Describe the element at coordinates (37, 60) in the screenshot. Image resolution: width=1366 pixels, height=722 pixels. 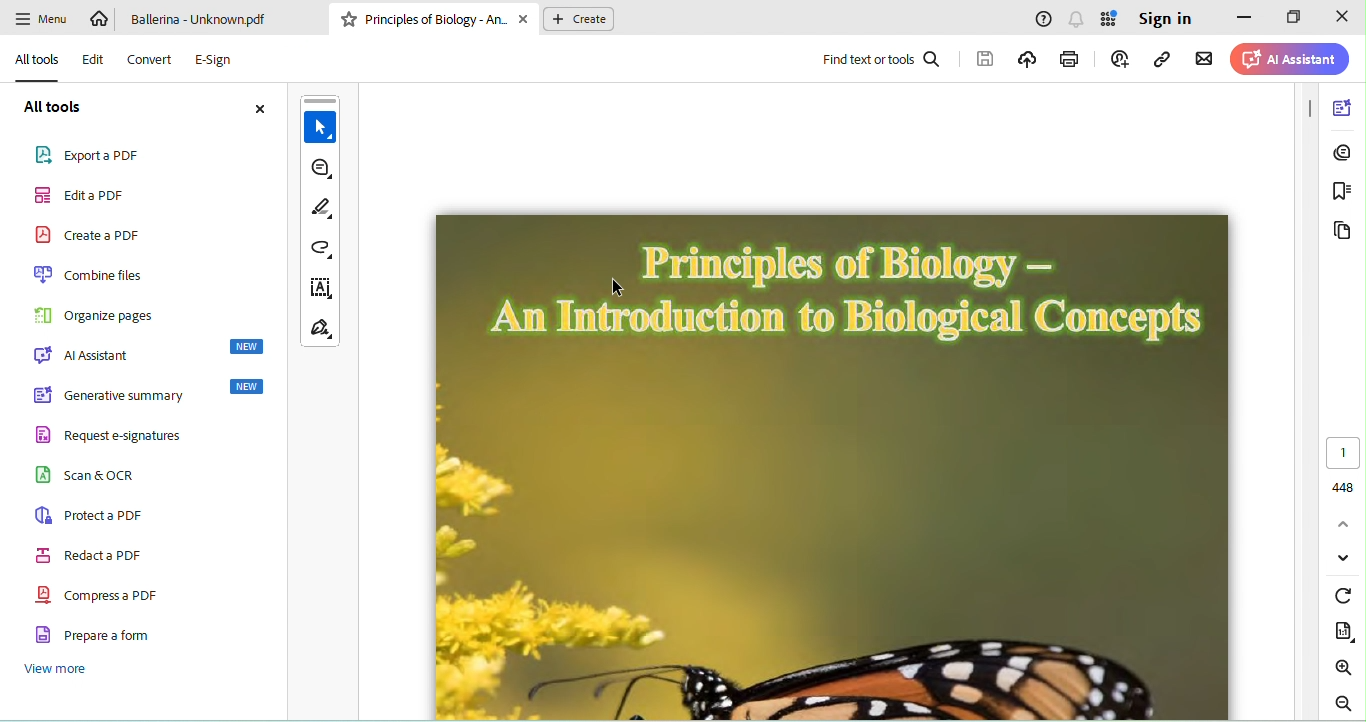
I see `all tools` at that location.